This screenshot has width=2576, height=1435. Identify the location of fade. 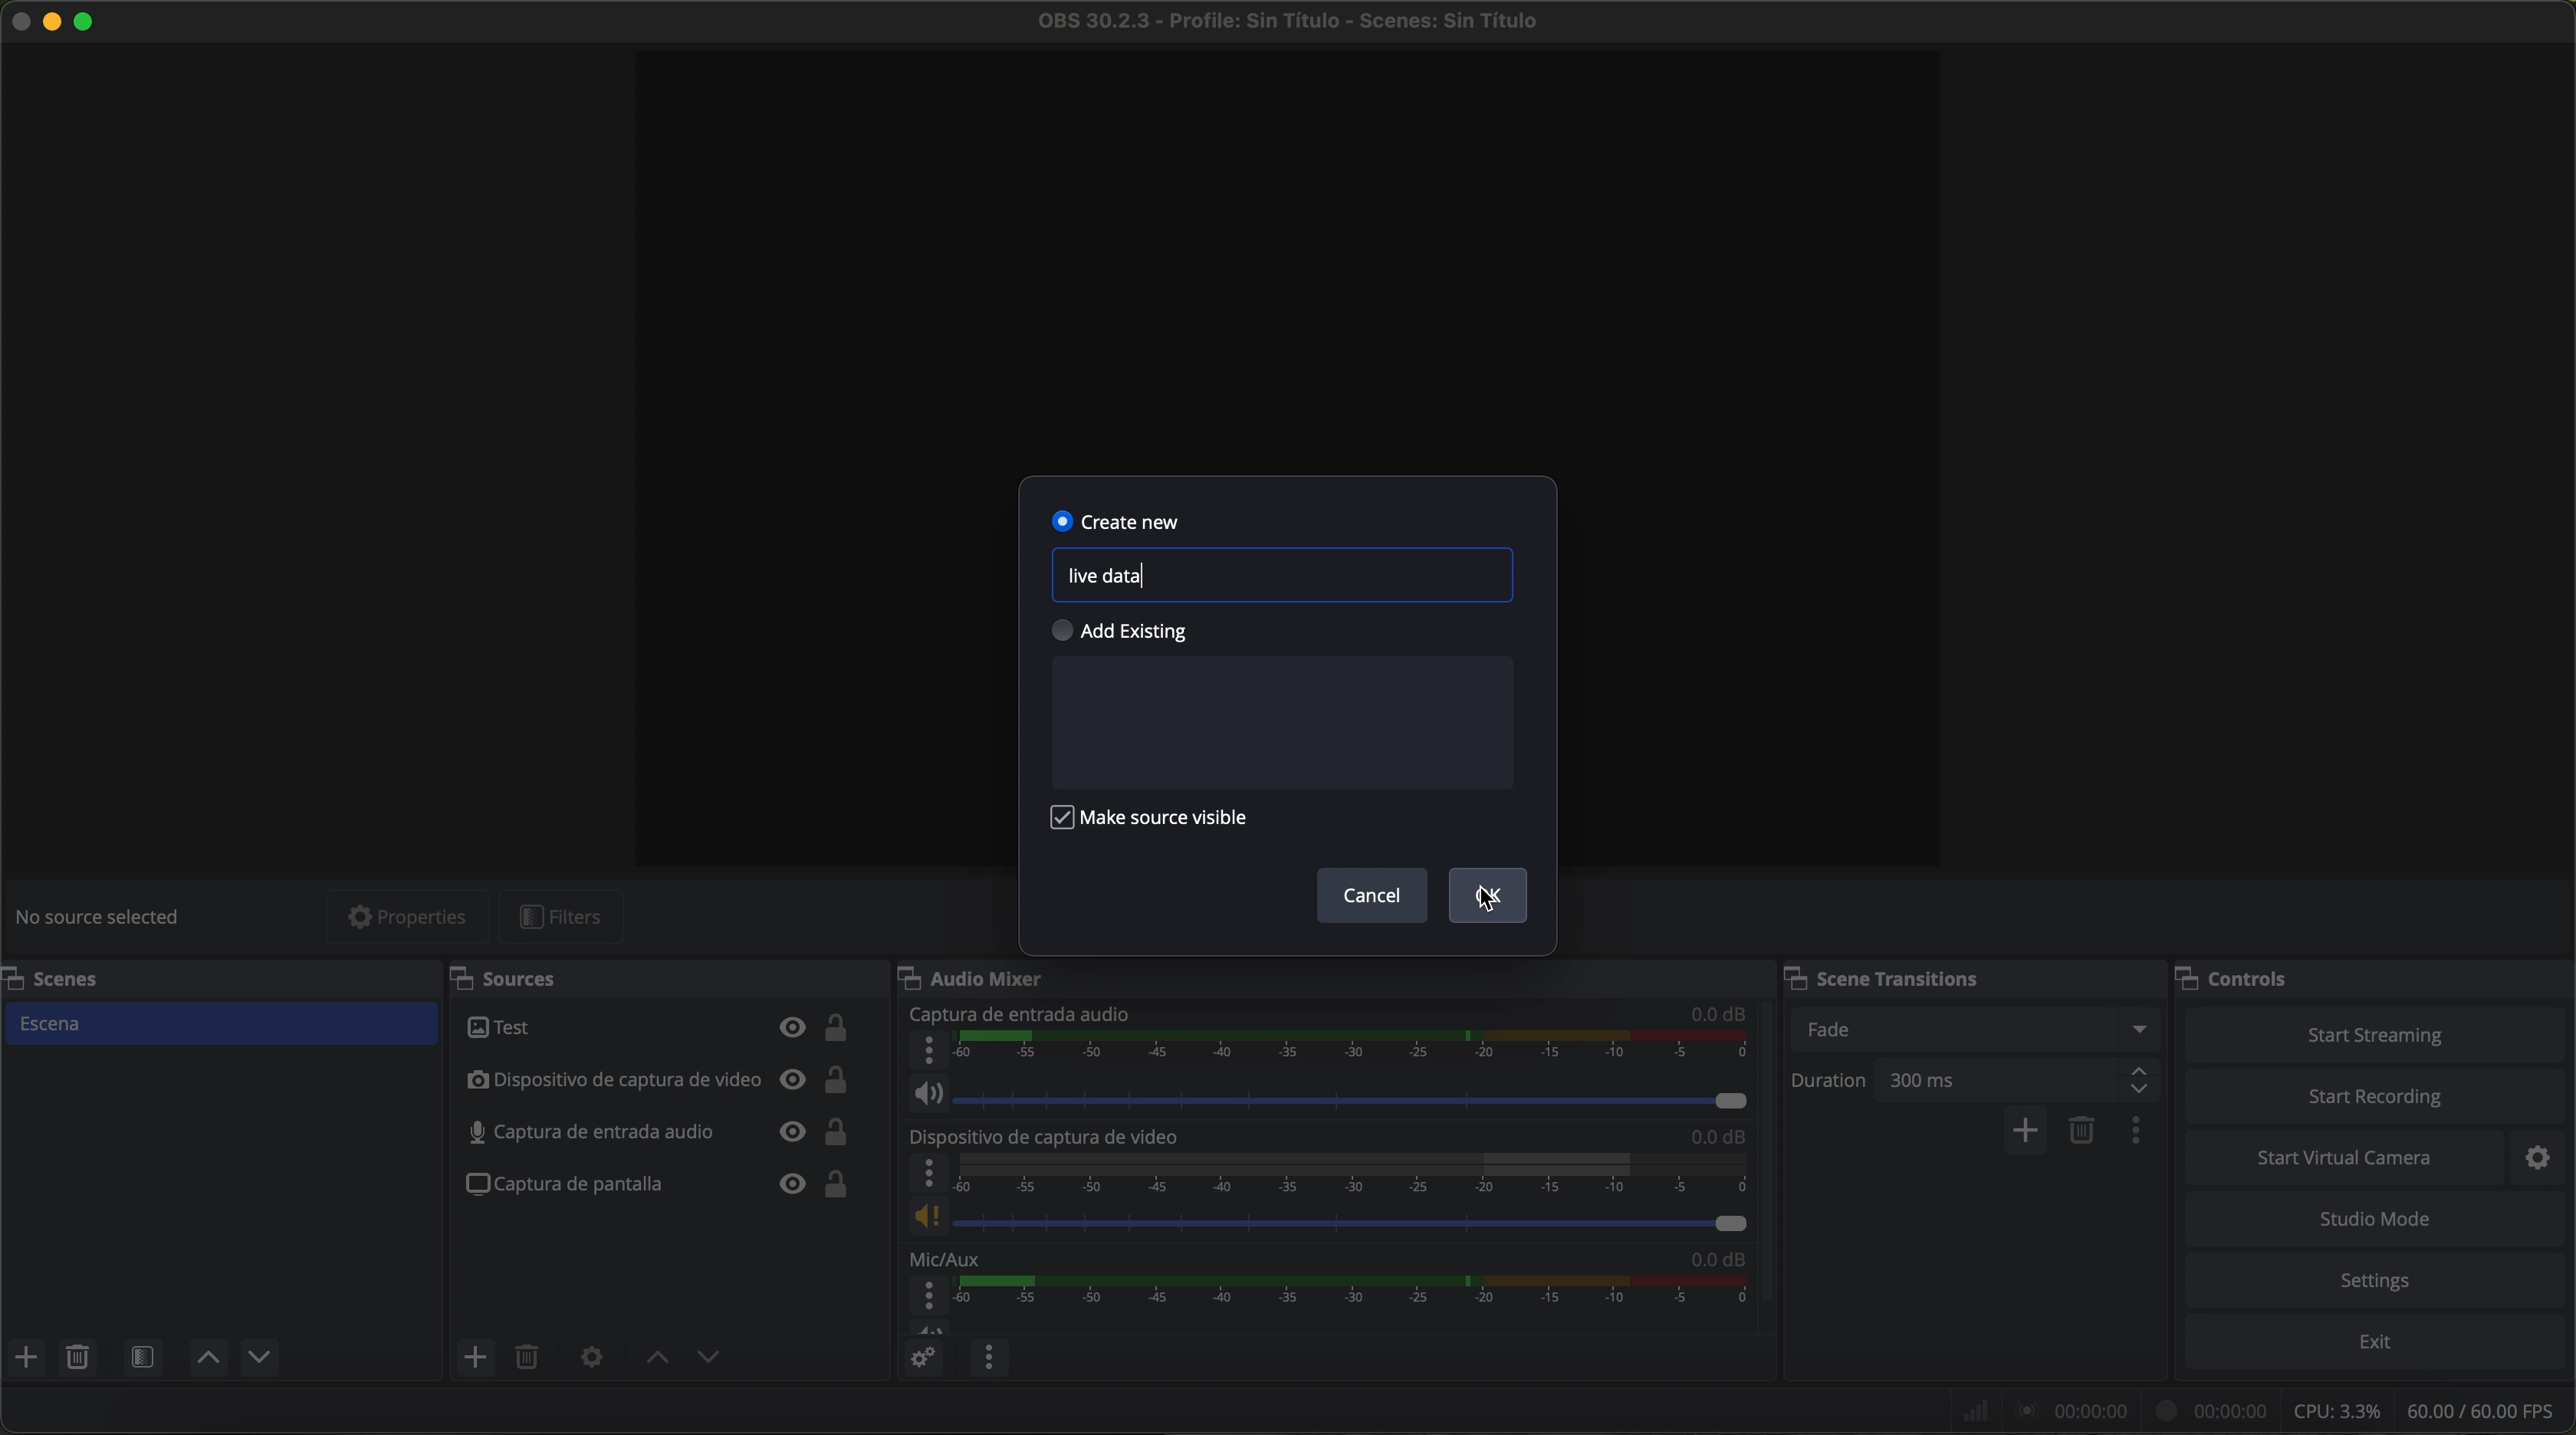
(1980, 1029).